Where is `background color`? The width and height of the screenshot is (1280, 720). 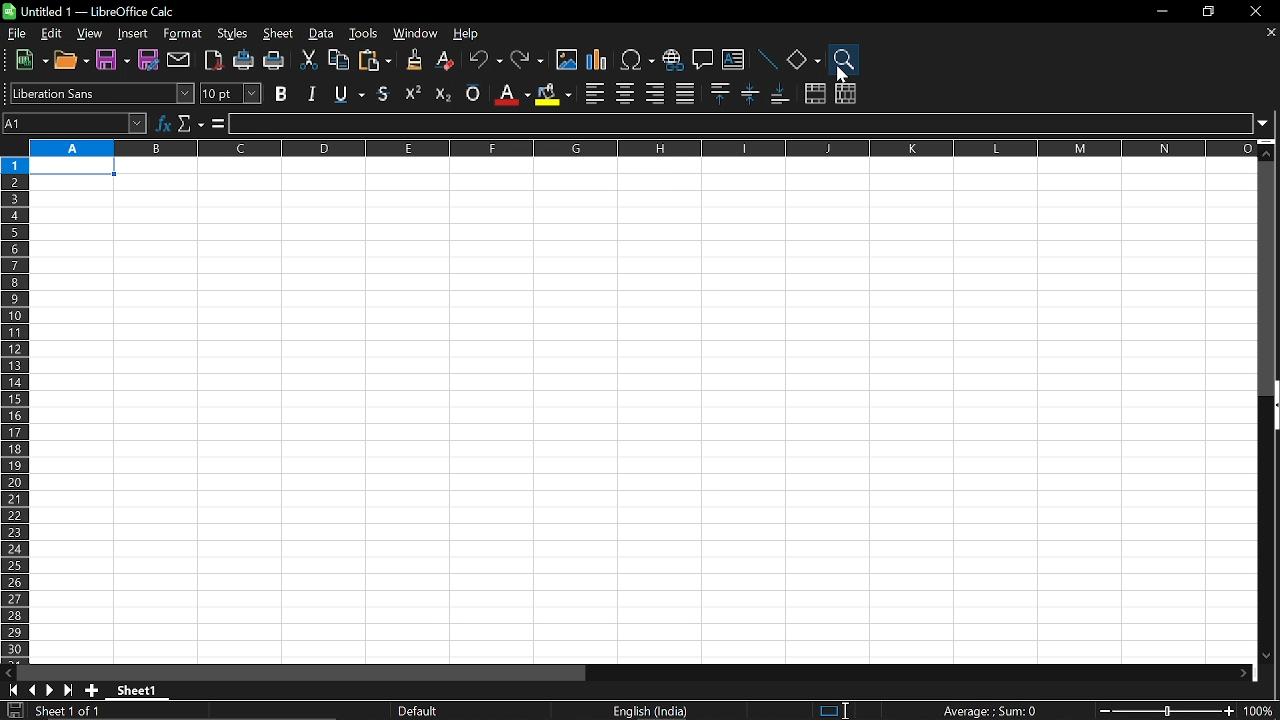
background color is located at coordinates (552, 93).